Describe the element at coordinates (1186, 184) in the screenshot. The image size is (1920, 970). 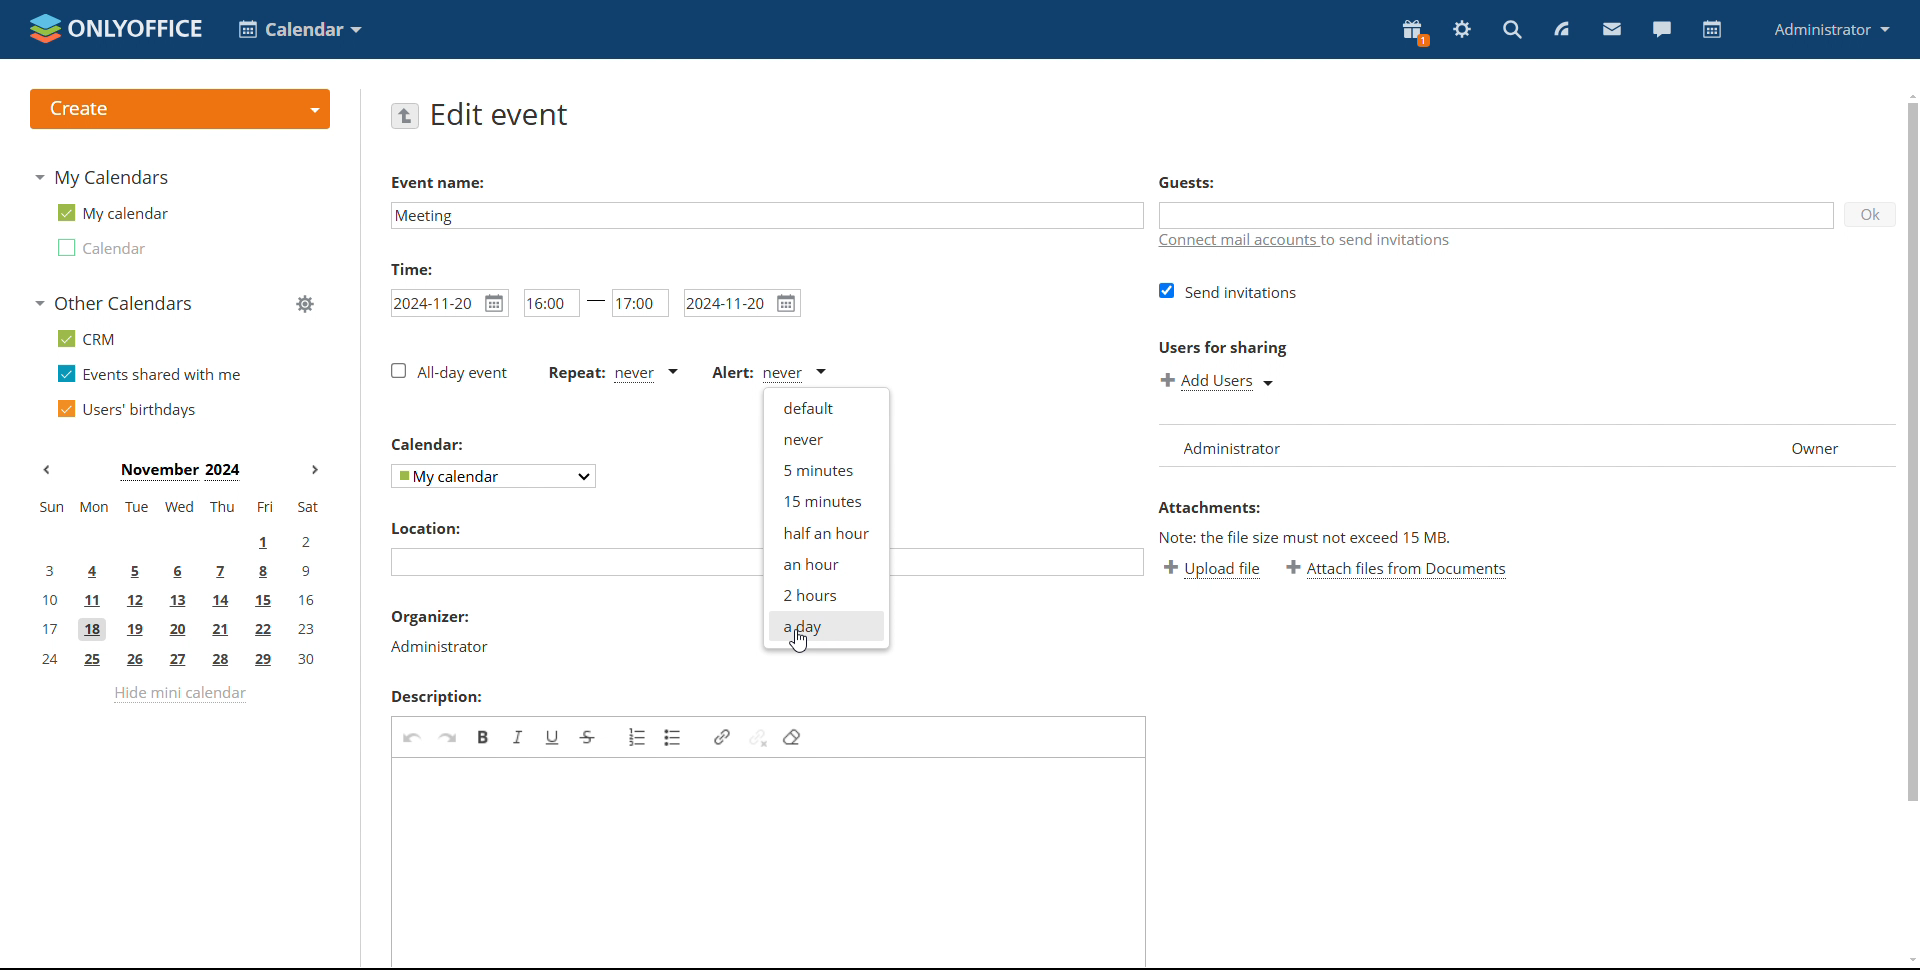
I see `guests` at that location.